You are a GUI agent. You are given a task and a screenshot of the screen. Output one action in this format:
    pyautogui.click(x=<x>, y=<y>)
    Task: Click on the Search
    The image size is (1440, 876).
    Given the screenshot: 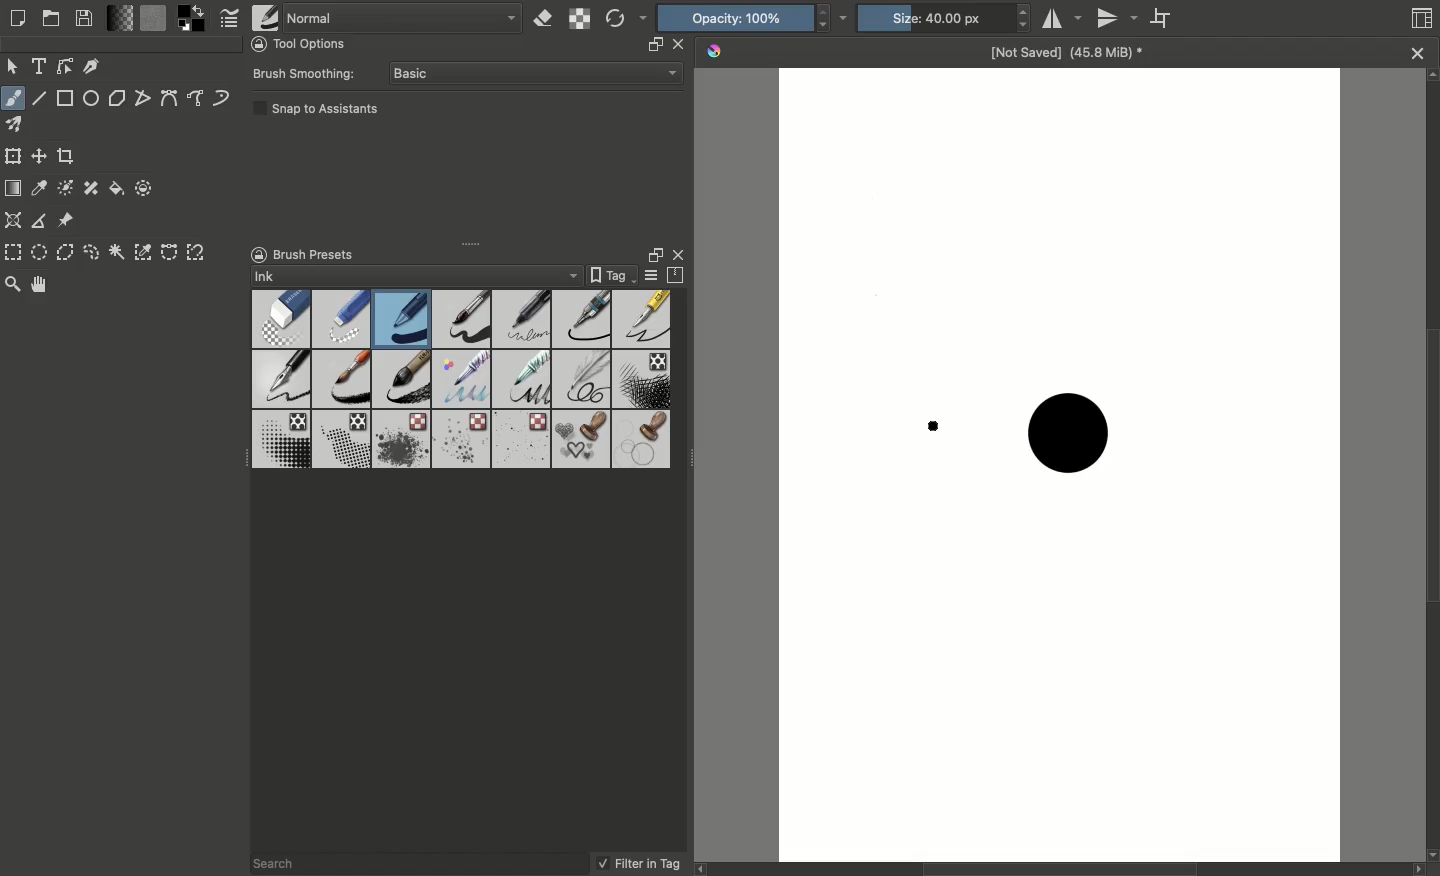 What is the action you would take?
    pyautogui.click(x=284, y=862)
    